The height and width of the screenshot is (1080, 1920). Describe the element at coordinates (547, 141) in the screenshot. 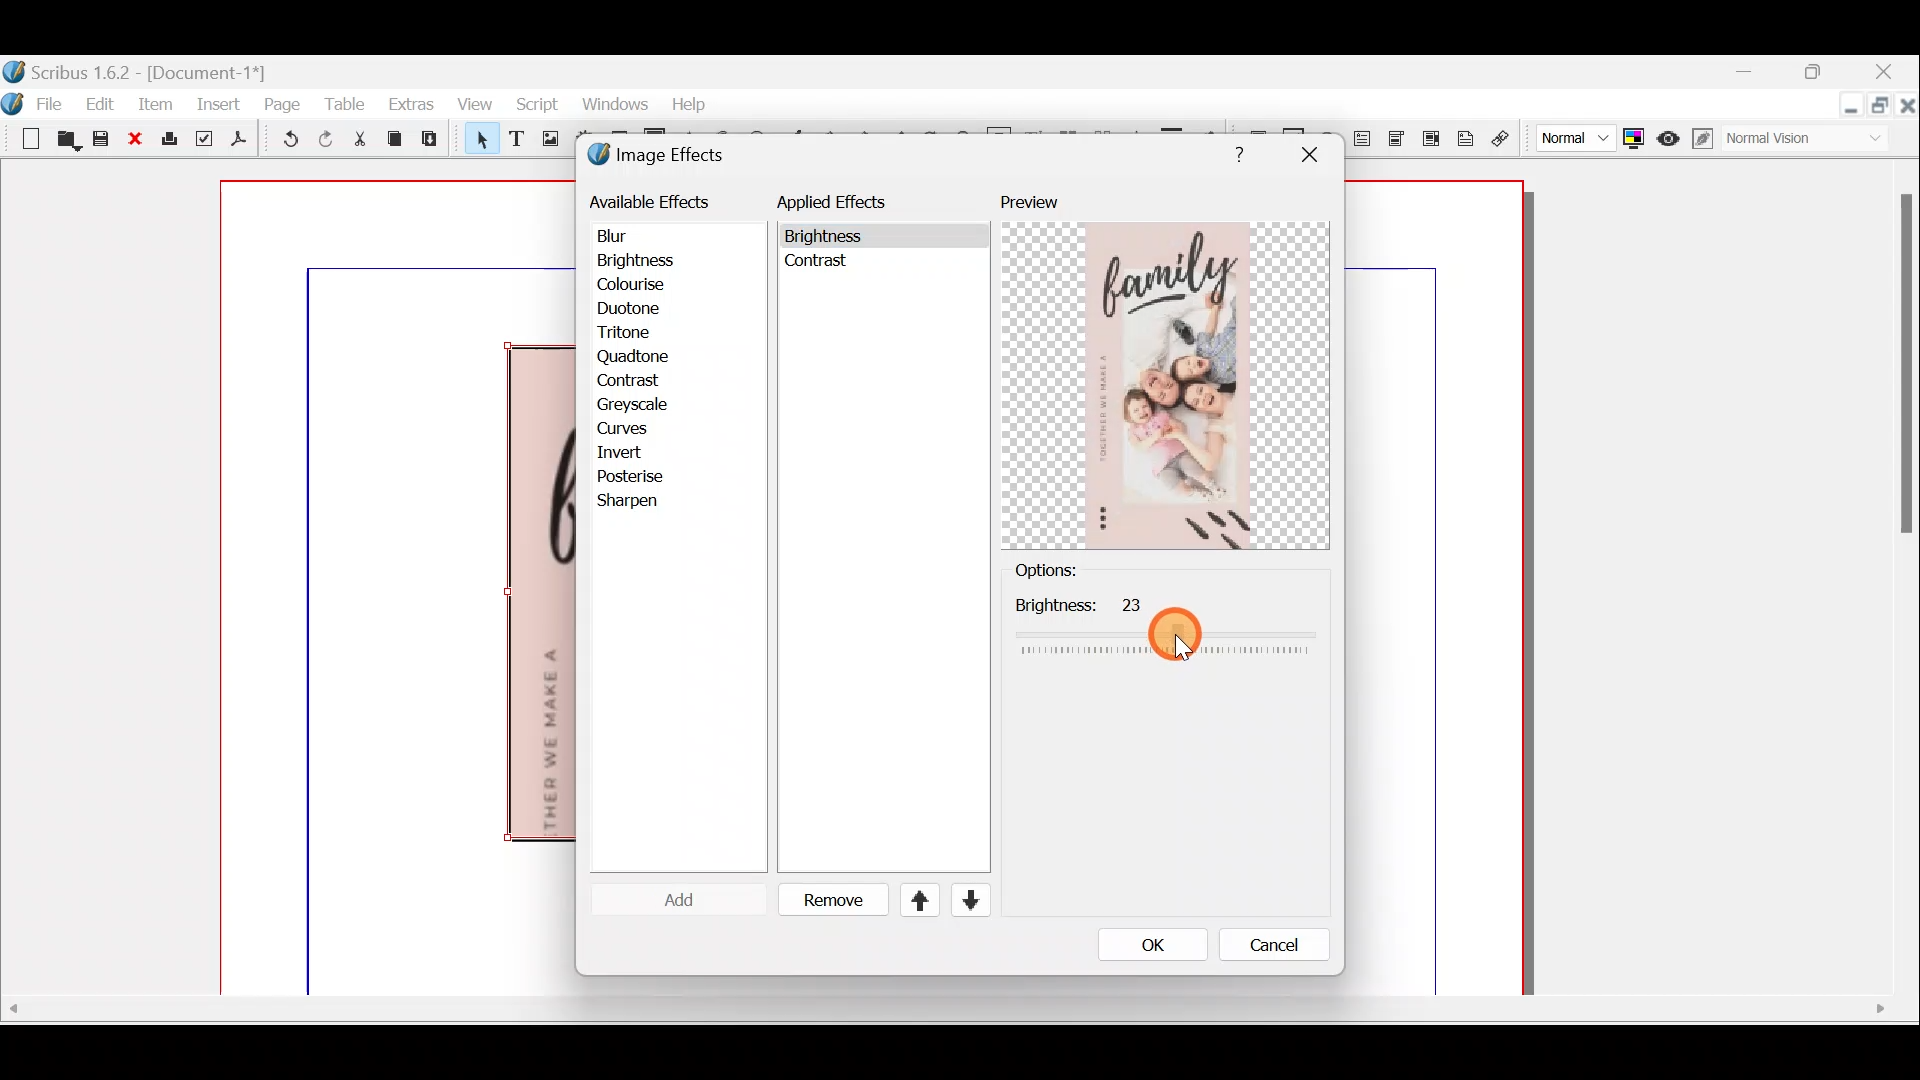

I see `Image frame` at that location.